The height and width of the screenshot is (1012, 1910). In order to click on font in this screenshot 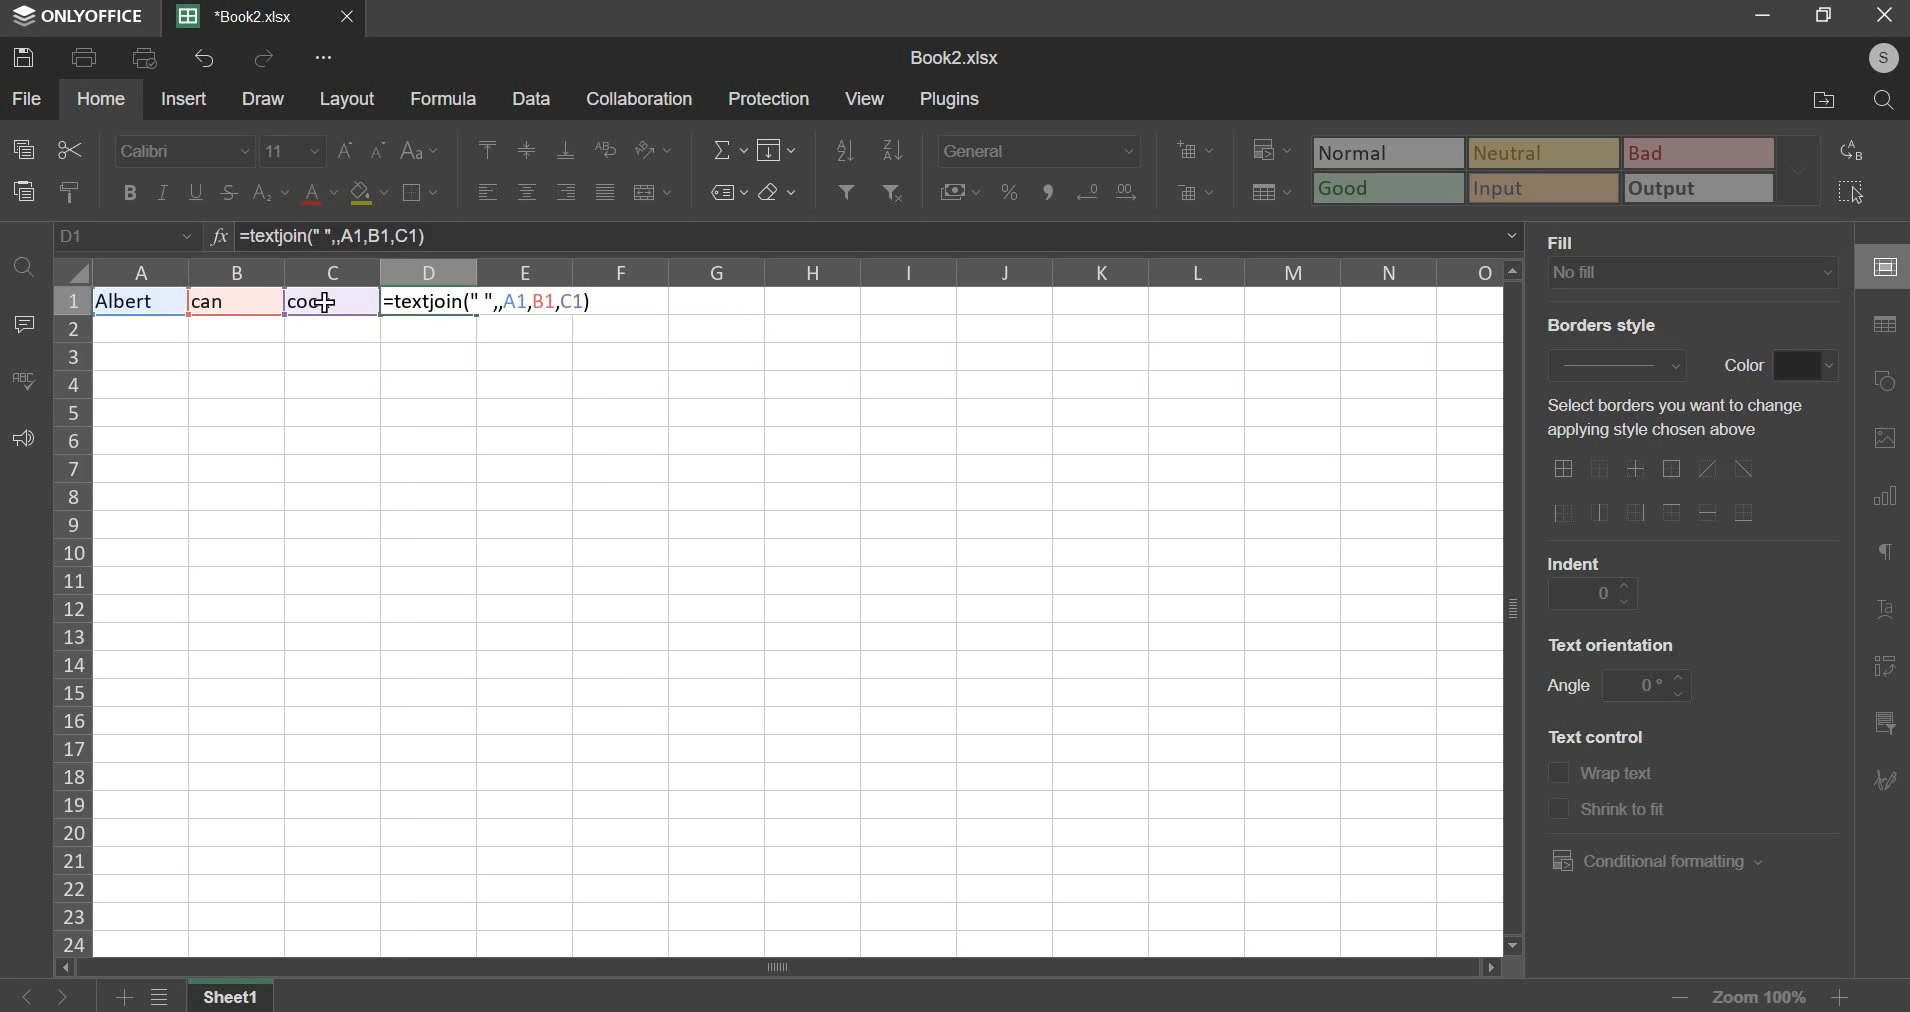, I will do `click(183, 151)`.